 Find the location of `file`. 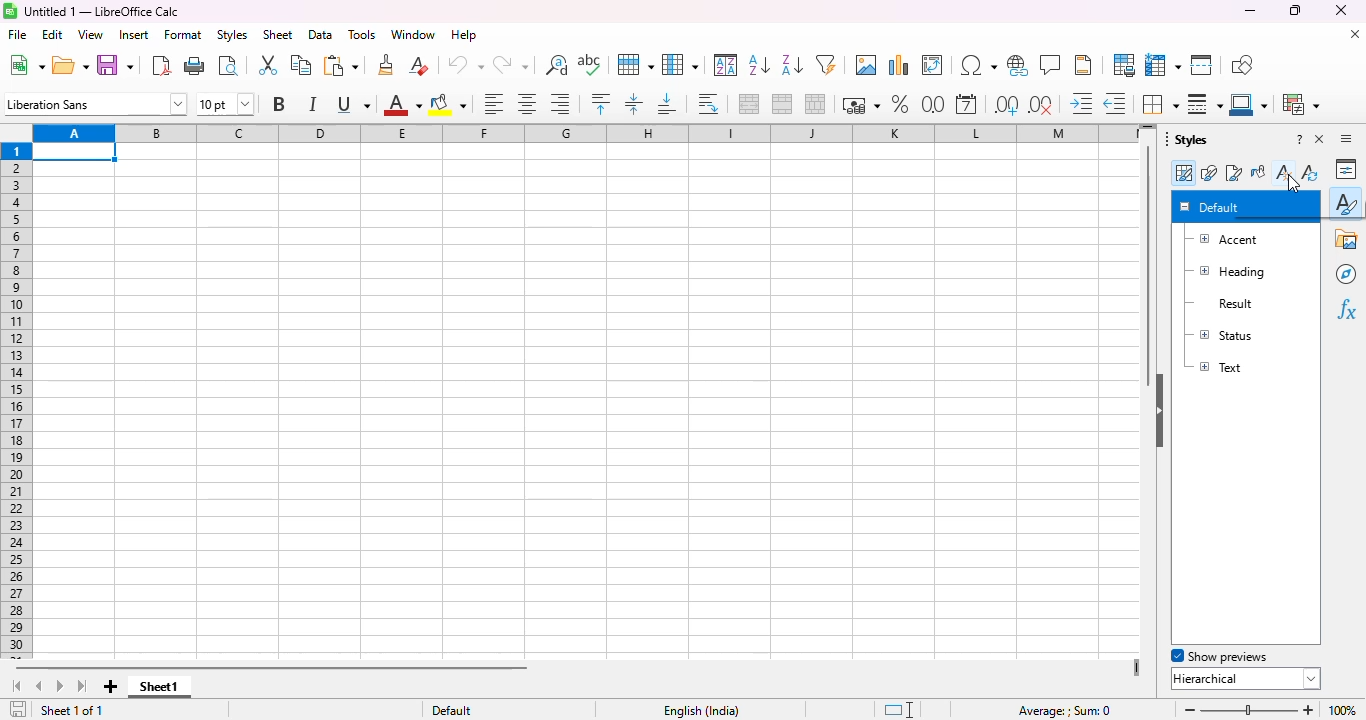

file is located at coordinates (17, 34).